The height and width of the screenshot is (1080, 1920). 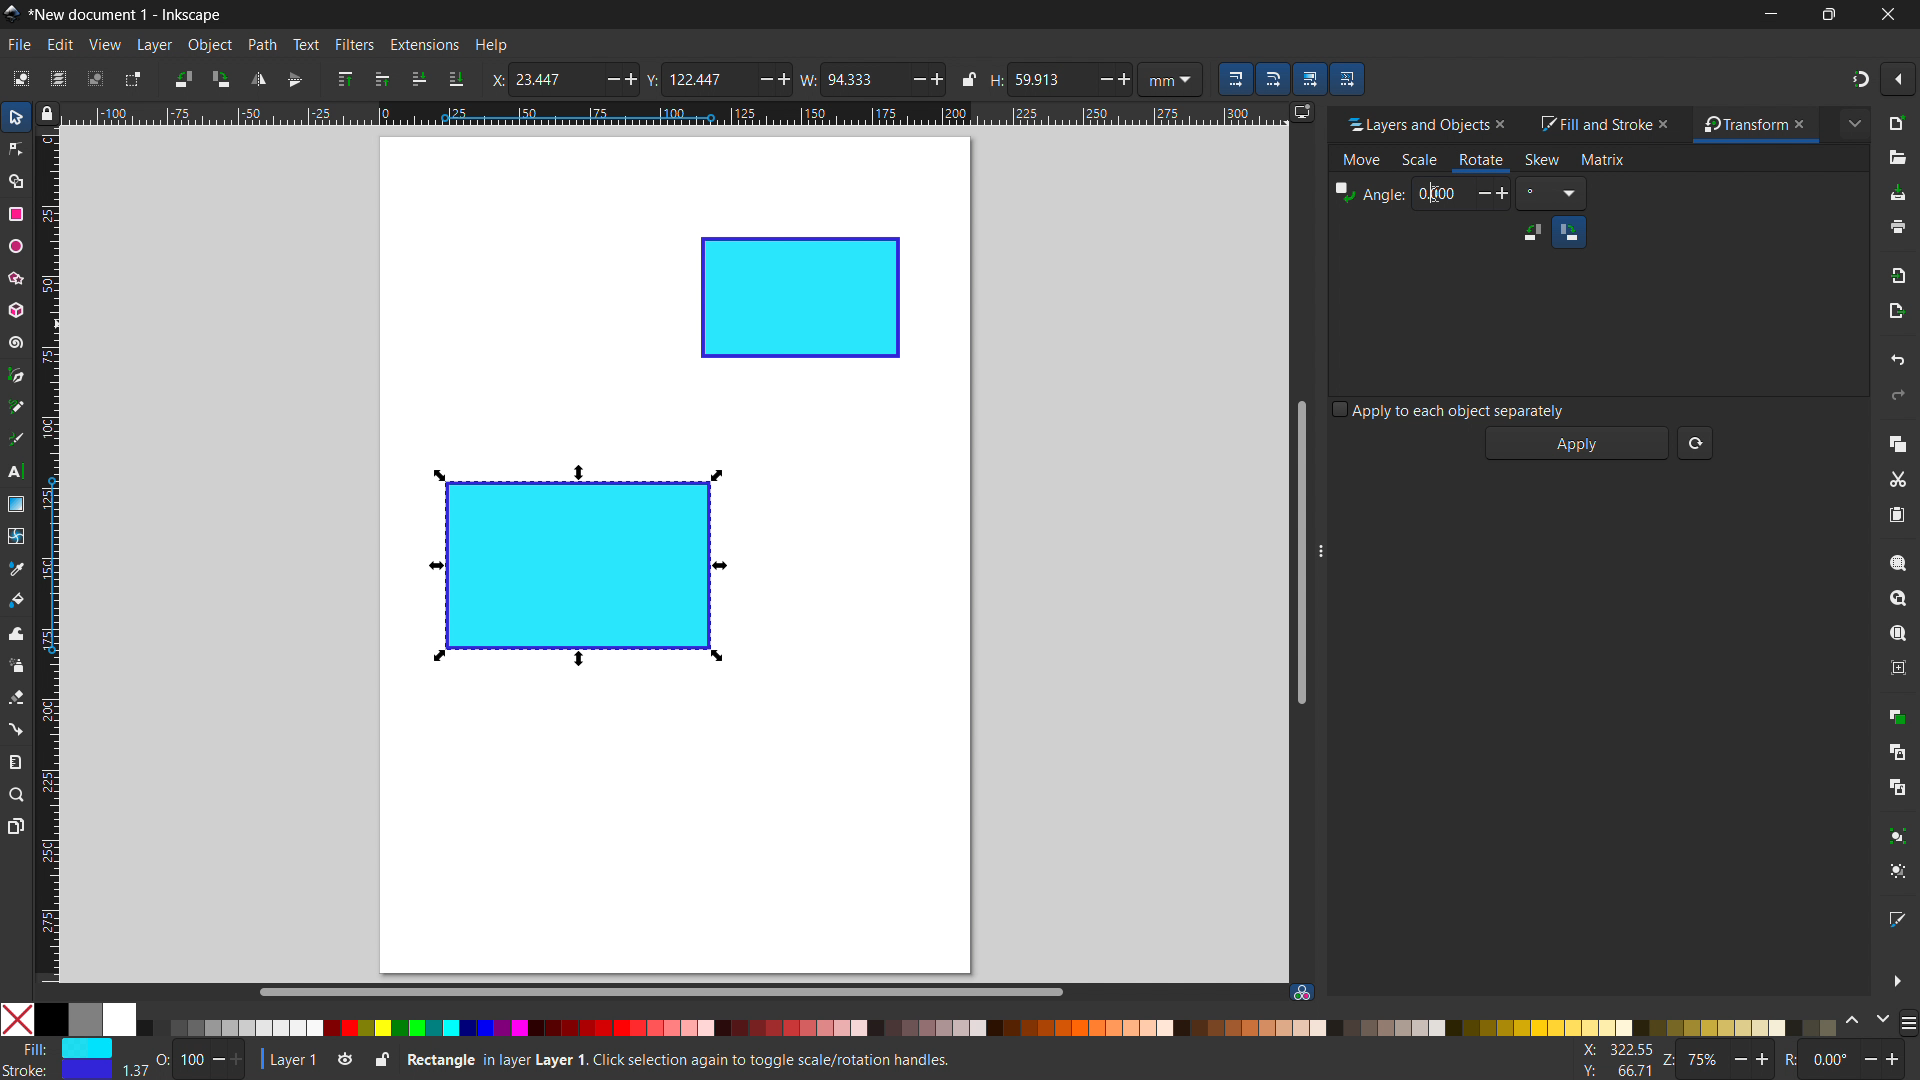 I want to click on caligraphy tool, so click(x=14, y=438).